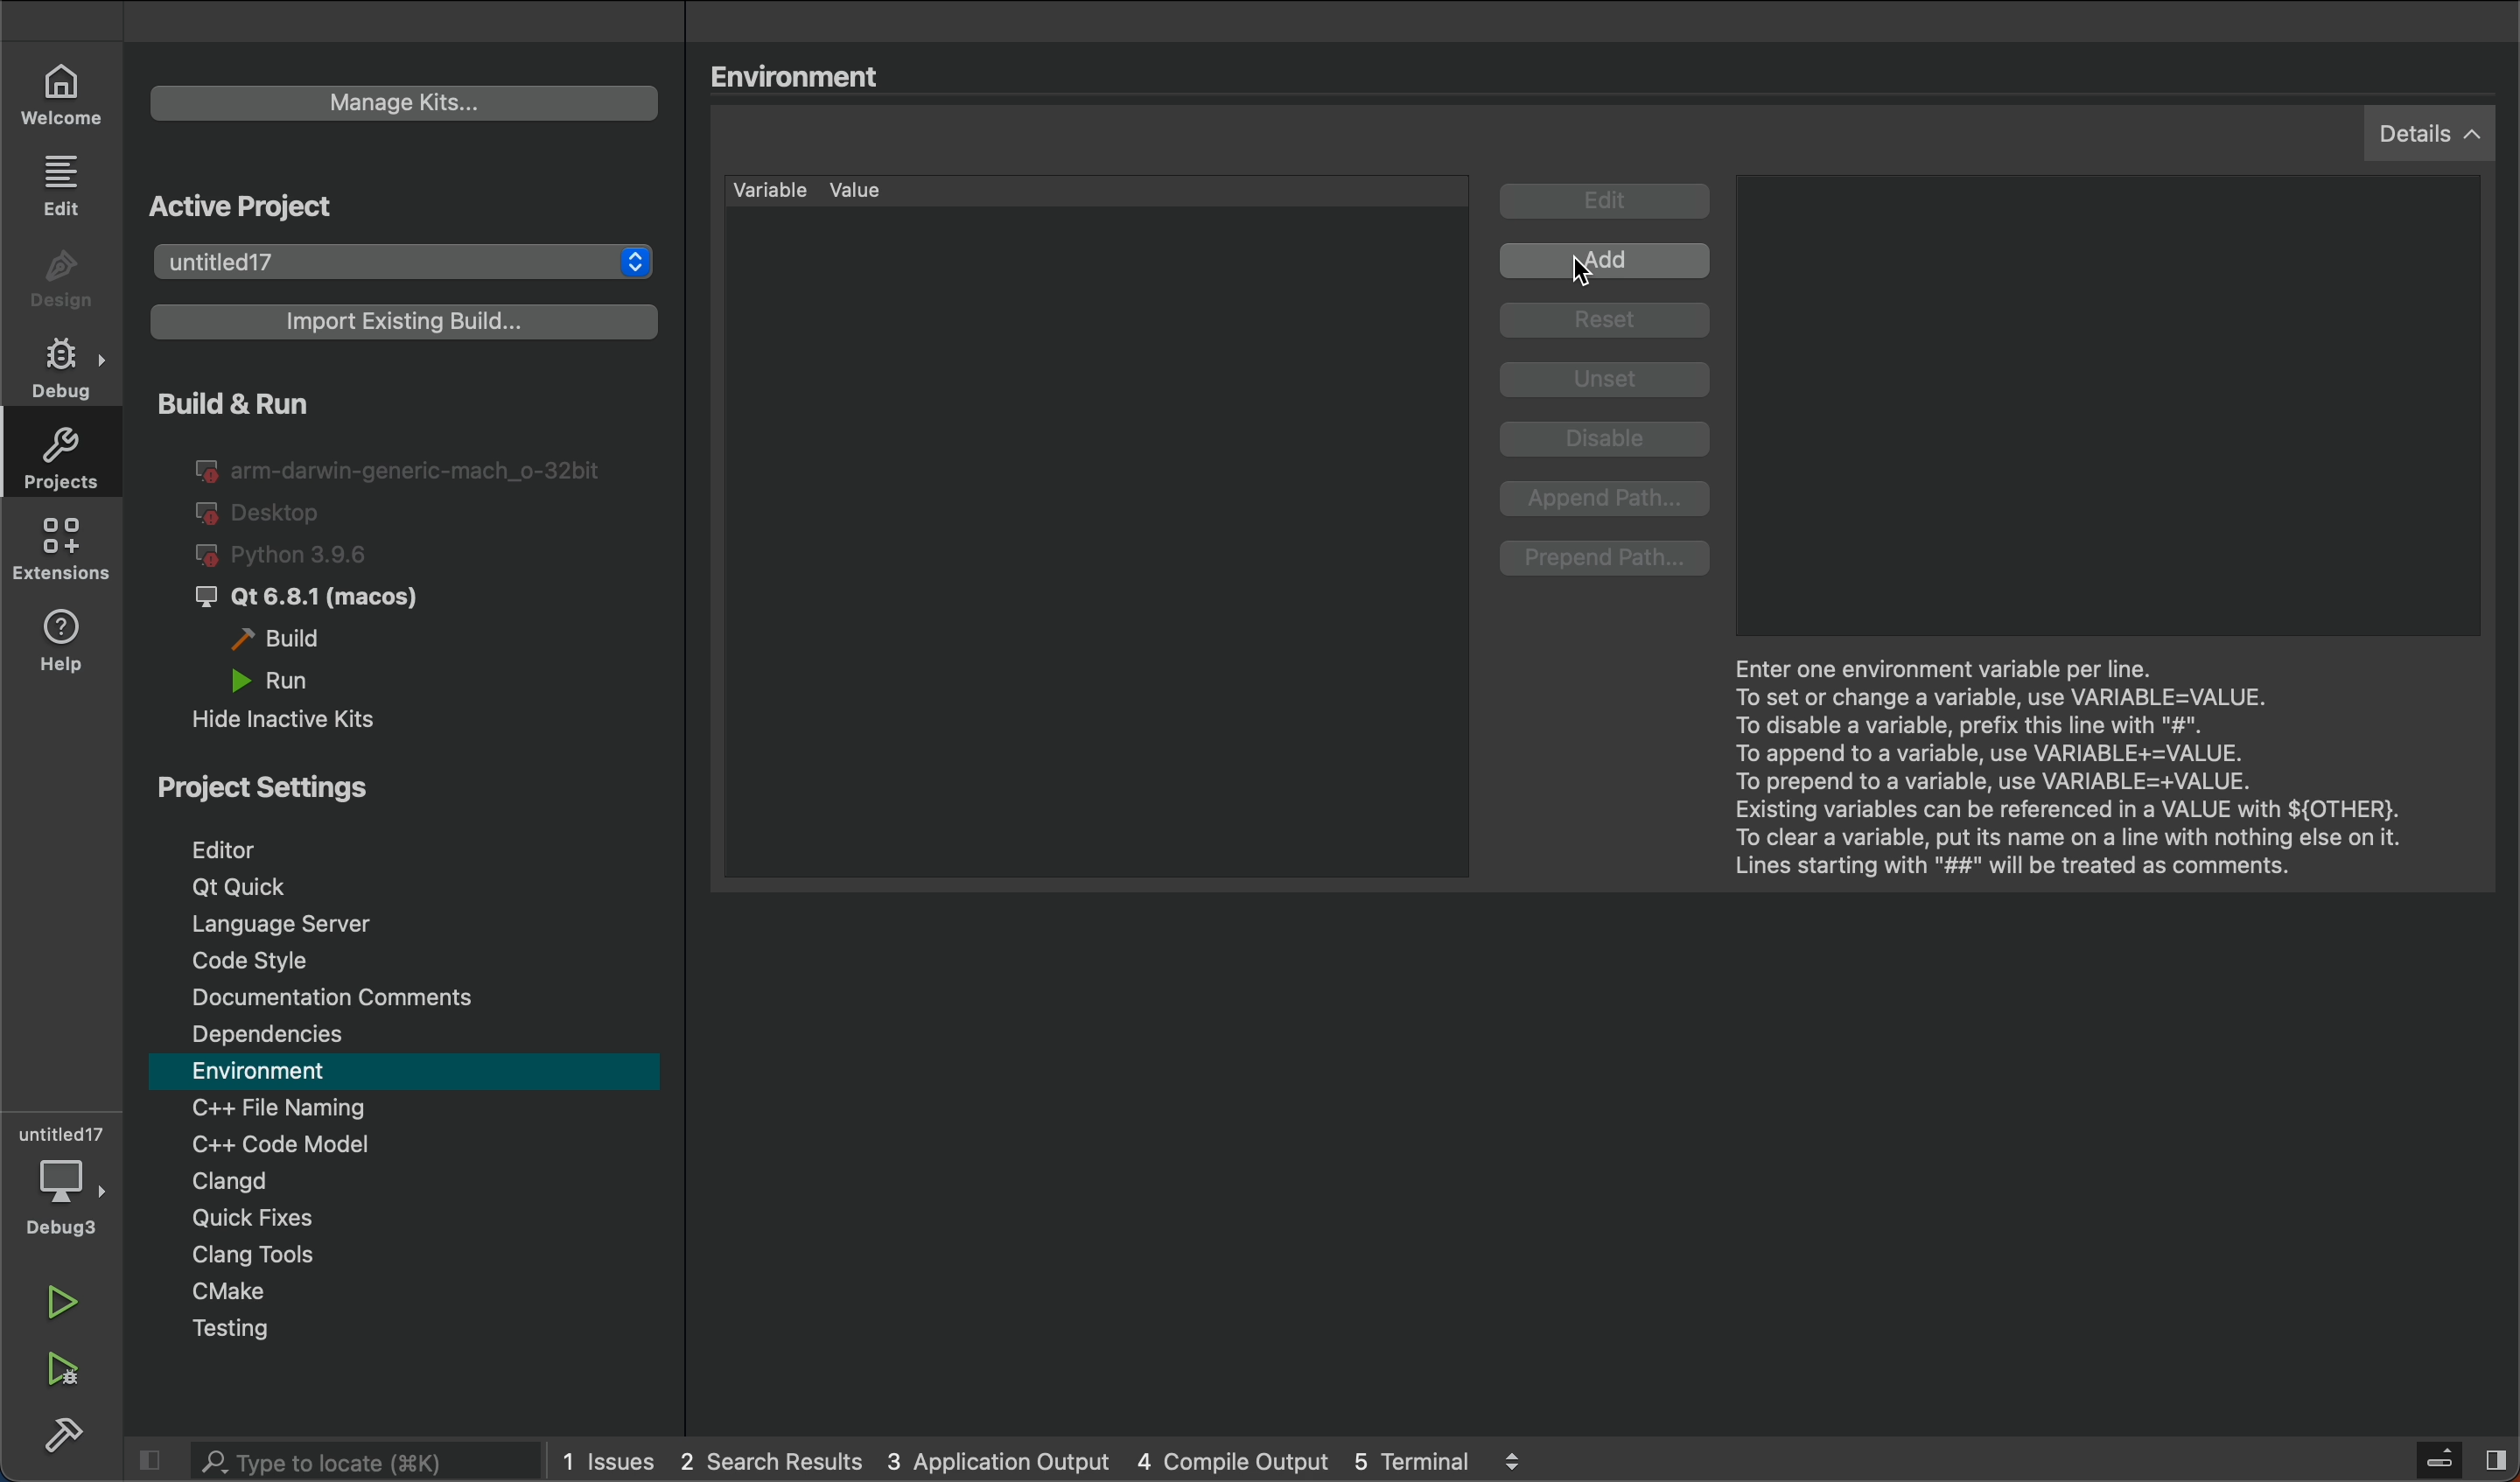 The height and width of the screenshot is (1482, 2520). What do you see at coordinates (1609, 500) in the screenshot?
I see `append` at bounding box center [1609, 500].